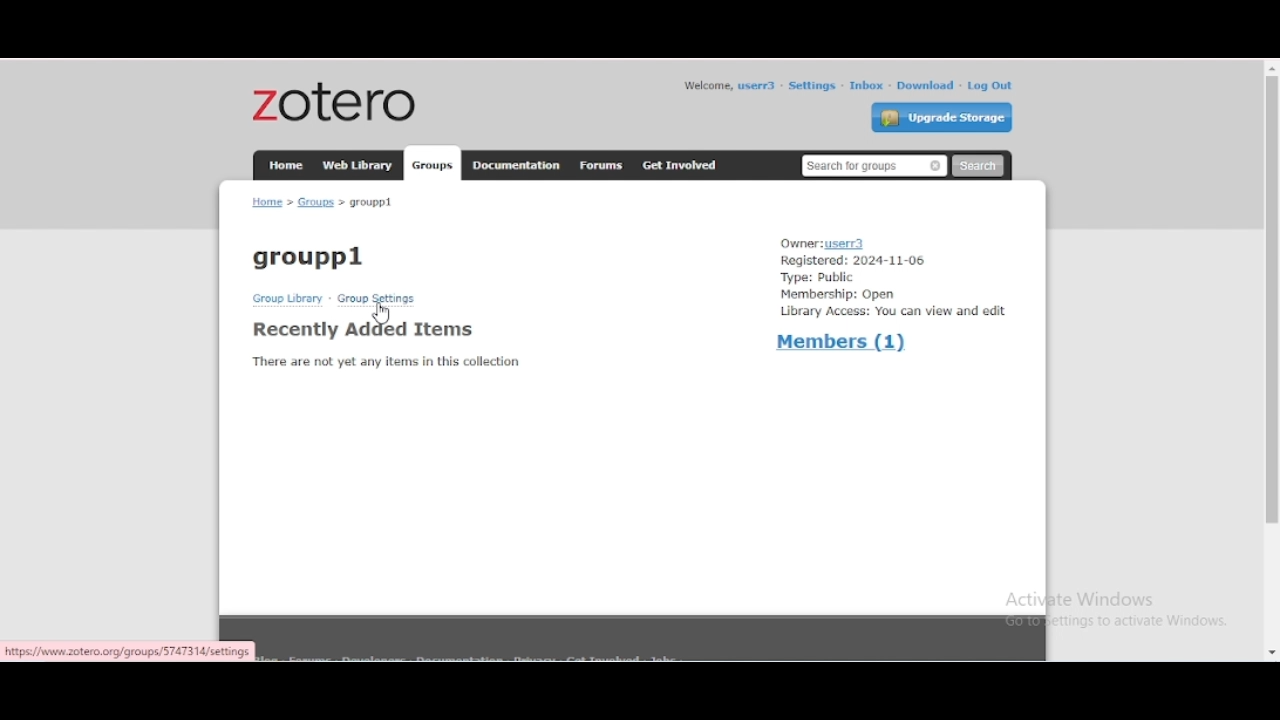 The image size is (1280, 720). What do you see at coordinates (841, 340) in the screenshot?
I see `members(1)` at bounding box center [841, 340].